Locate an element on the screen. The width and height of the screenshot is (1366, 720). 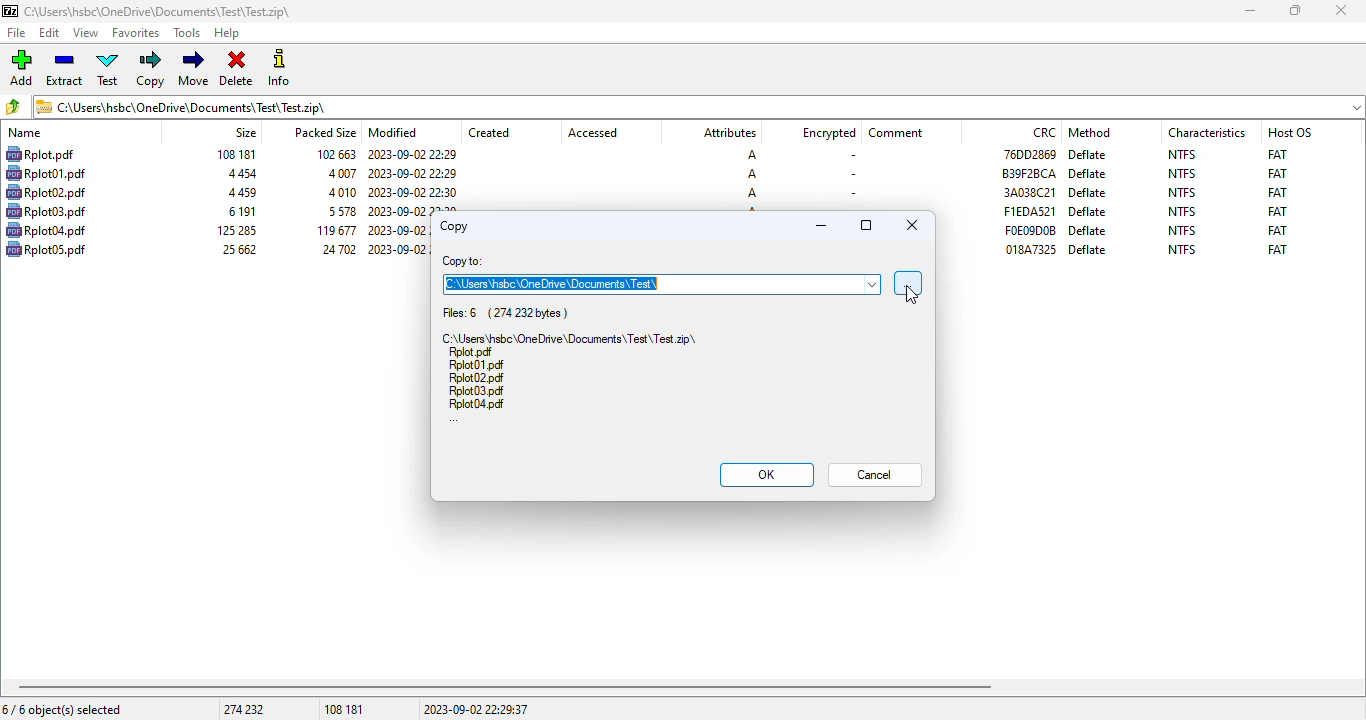
FAT is located at coordinates (1277, 173).